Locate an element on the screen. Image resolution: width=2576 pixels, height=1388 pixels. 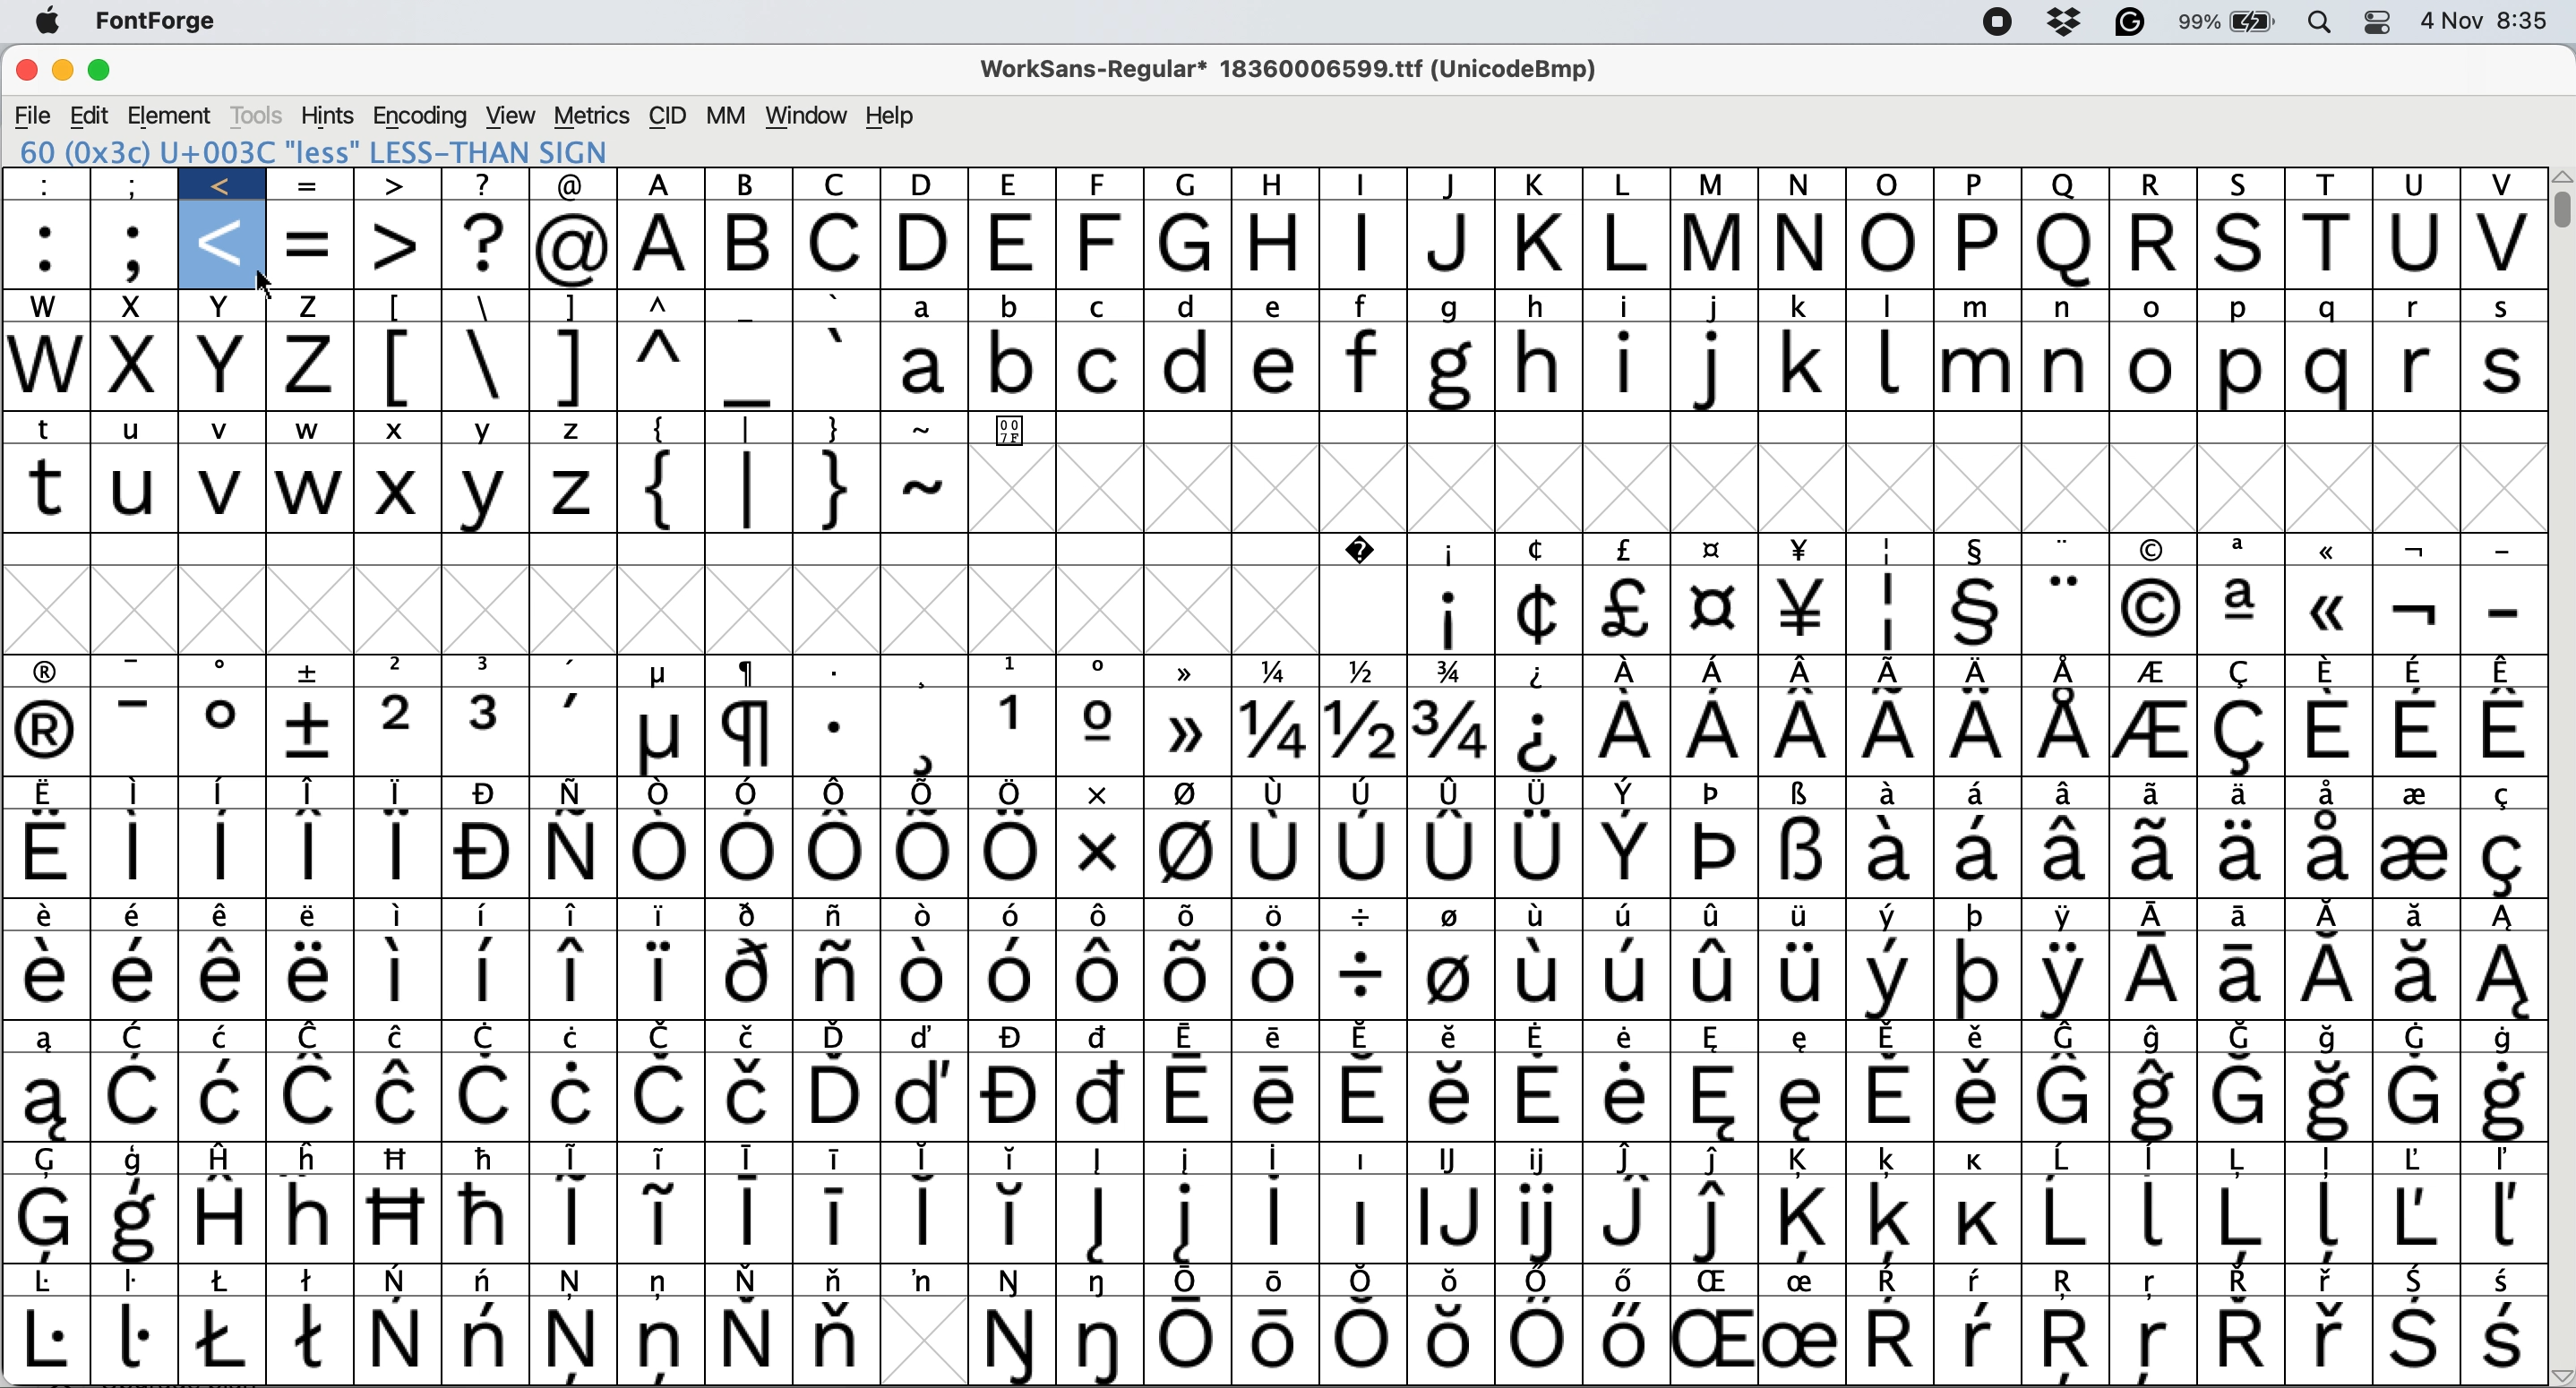
Symbol is located at coordinates (49, 1041).